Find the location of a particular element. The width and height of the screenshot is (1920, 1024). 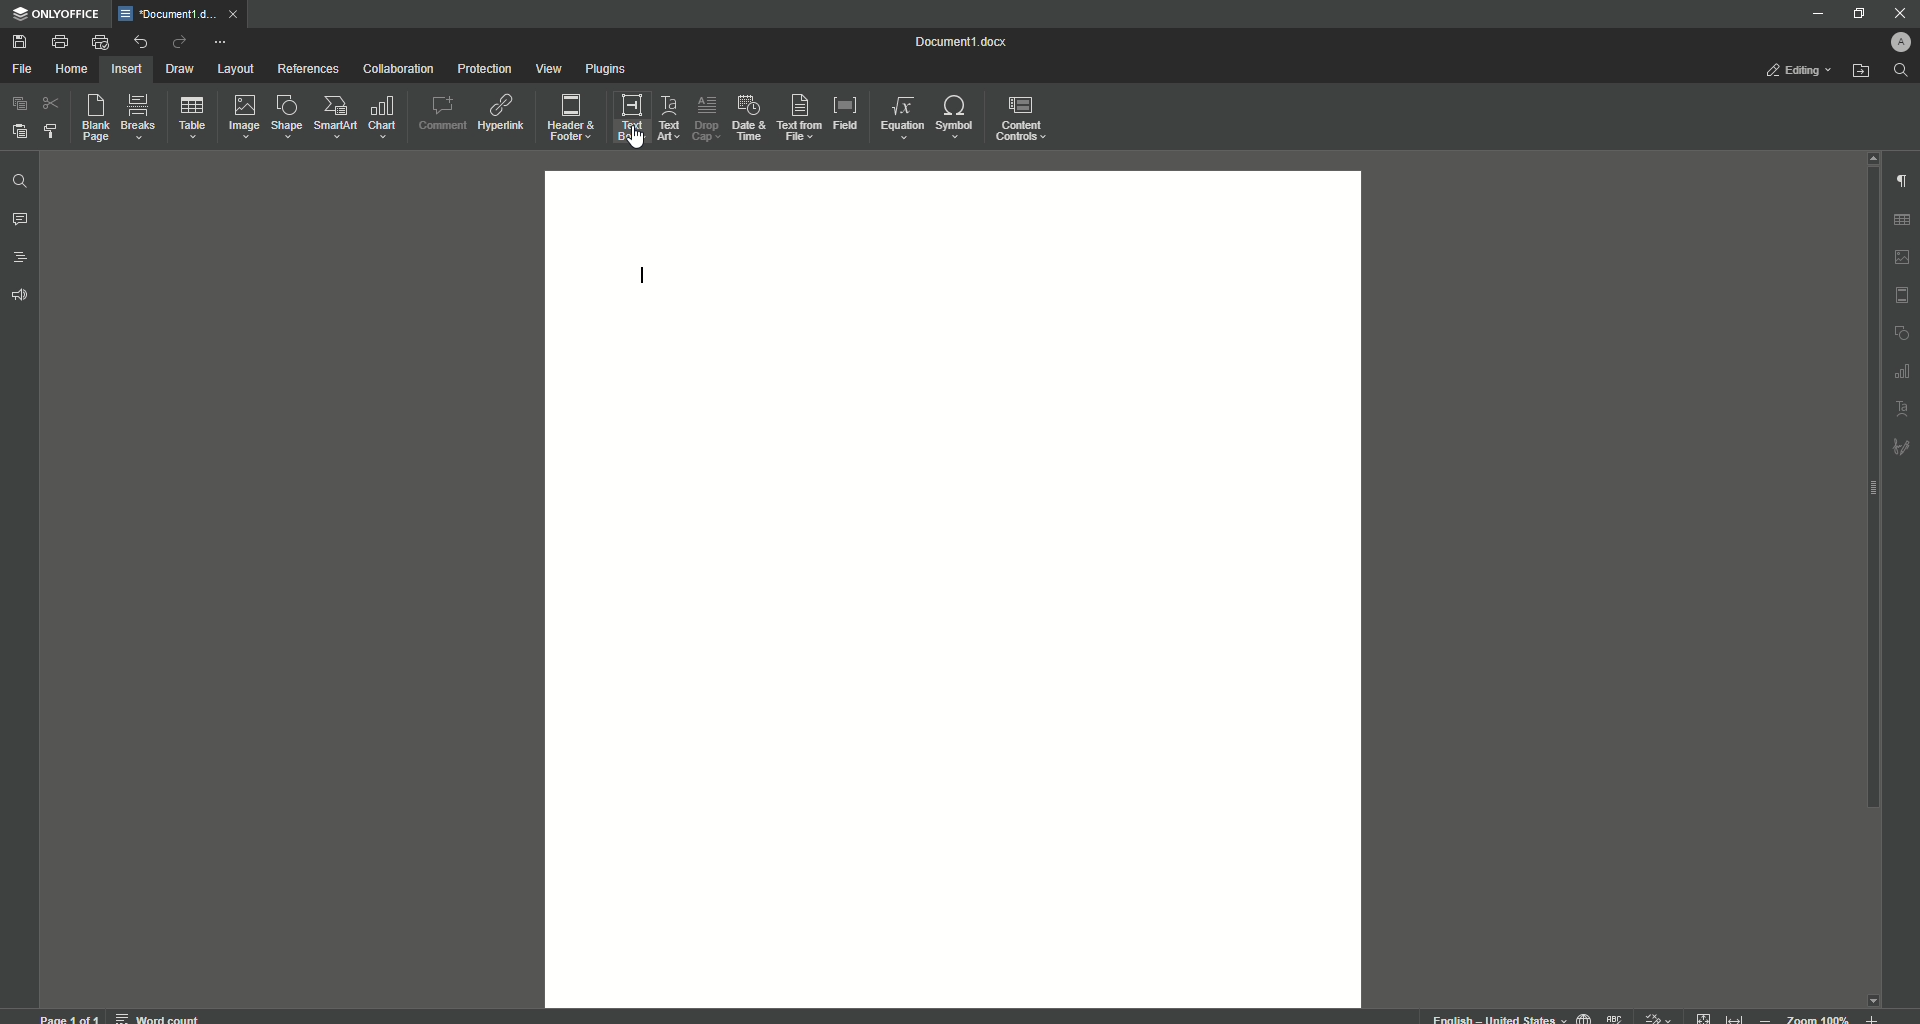

Minimize is located at coordinates (1812, 13).